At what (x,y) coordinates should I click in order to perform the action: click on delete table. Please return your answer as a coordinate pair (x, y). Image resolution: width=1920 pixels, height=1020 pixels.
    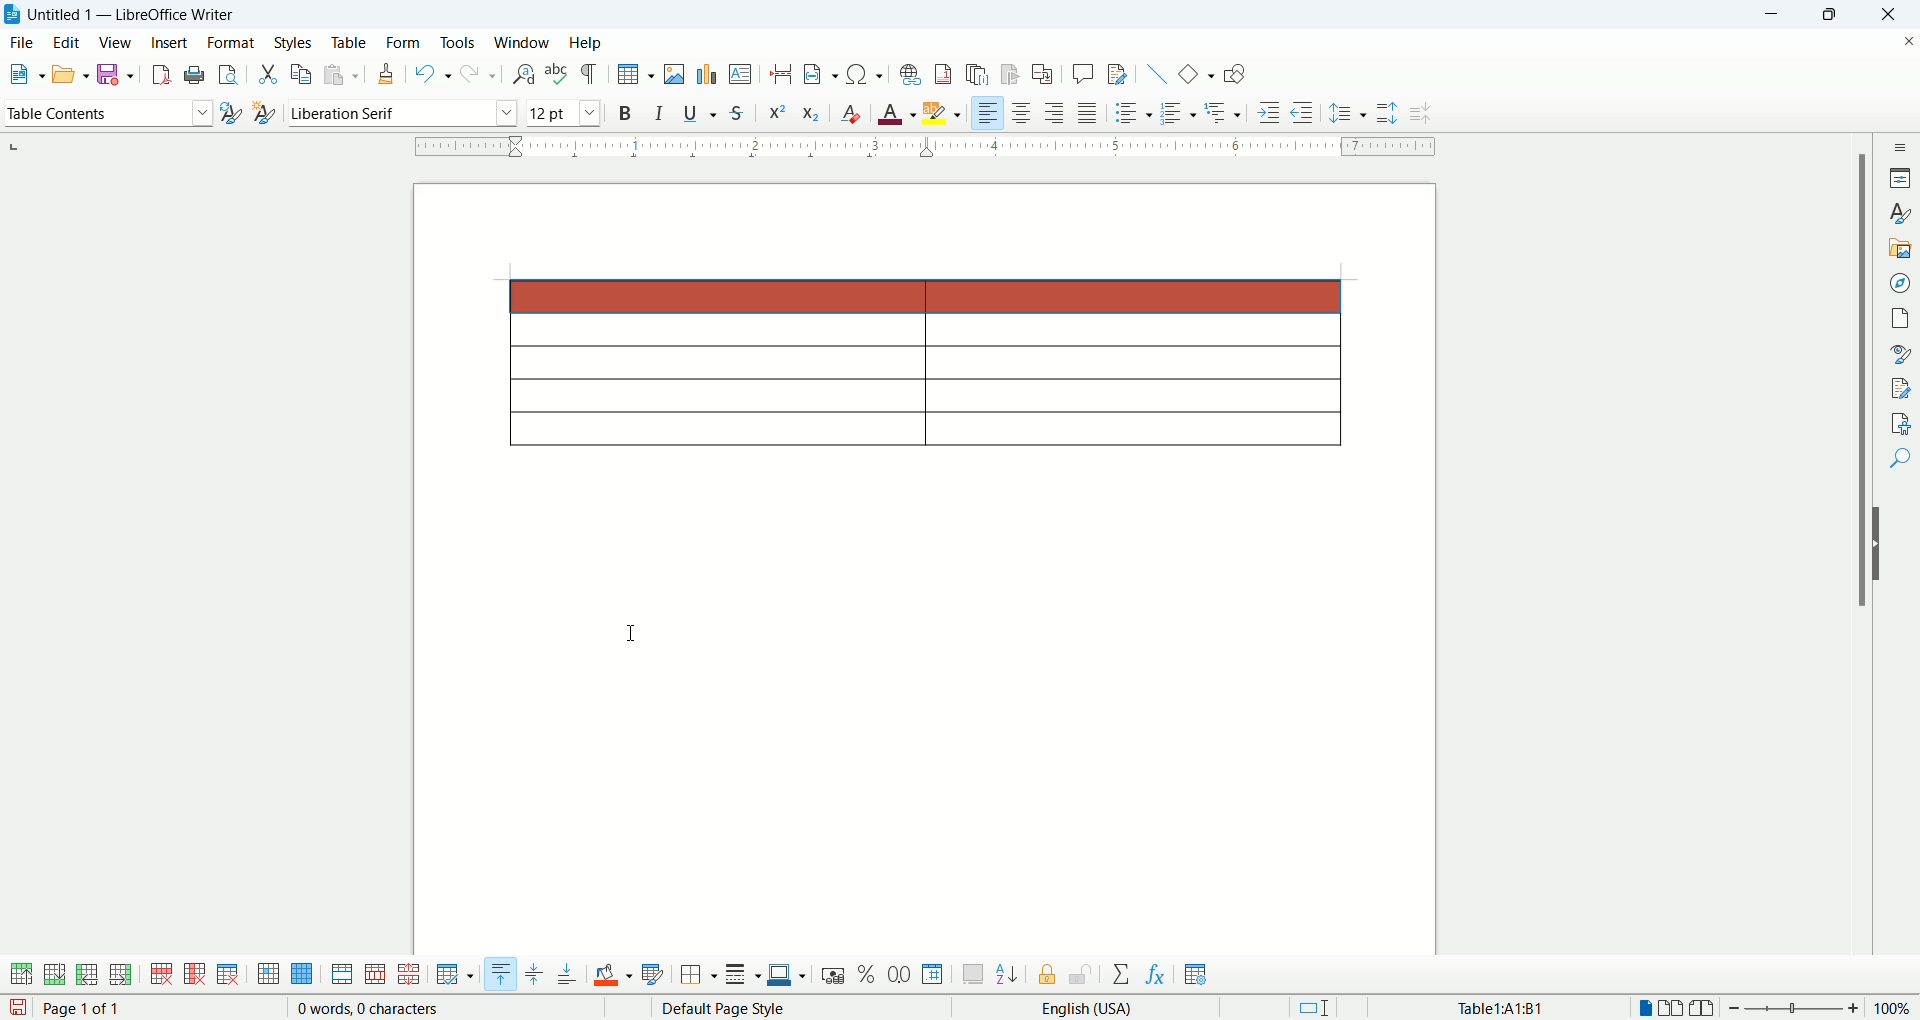
    Looking at the image, I should click on (228, 974).